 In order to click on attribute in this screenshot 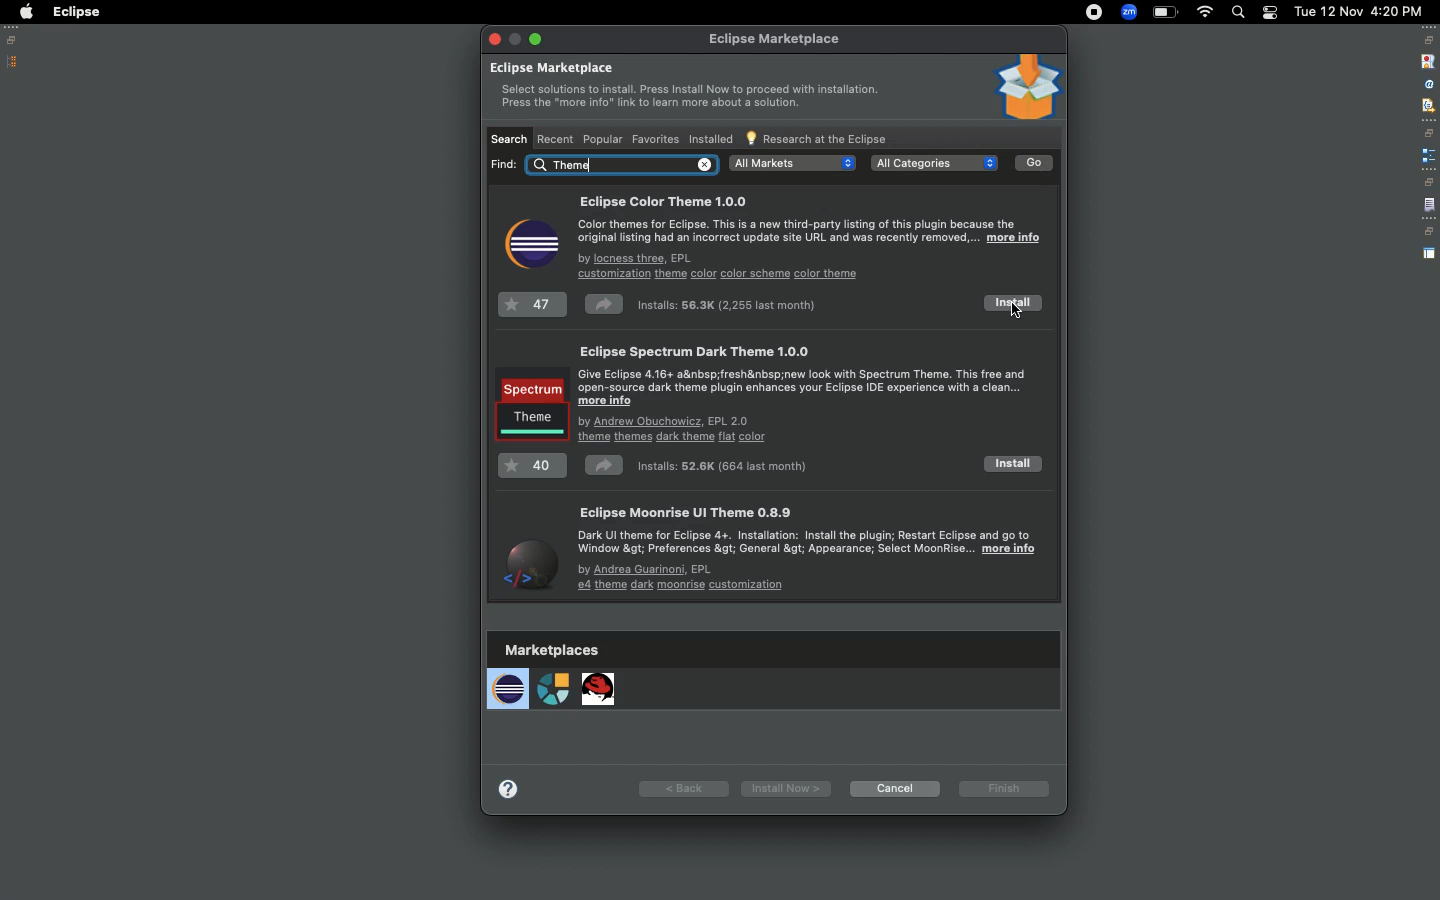, I will do `click(1427, 85)`.